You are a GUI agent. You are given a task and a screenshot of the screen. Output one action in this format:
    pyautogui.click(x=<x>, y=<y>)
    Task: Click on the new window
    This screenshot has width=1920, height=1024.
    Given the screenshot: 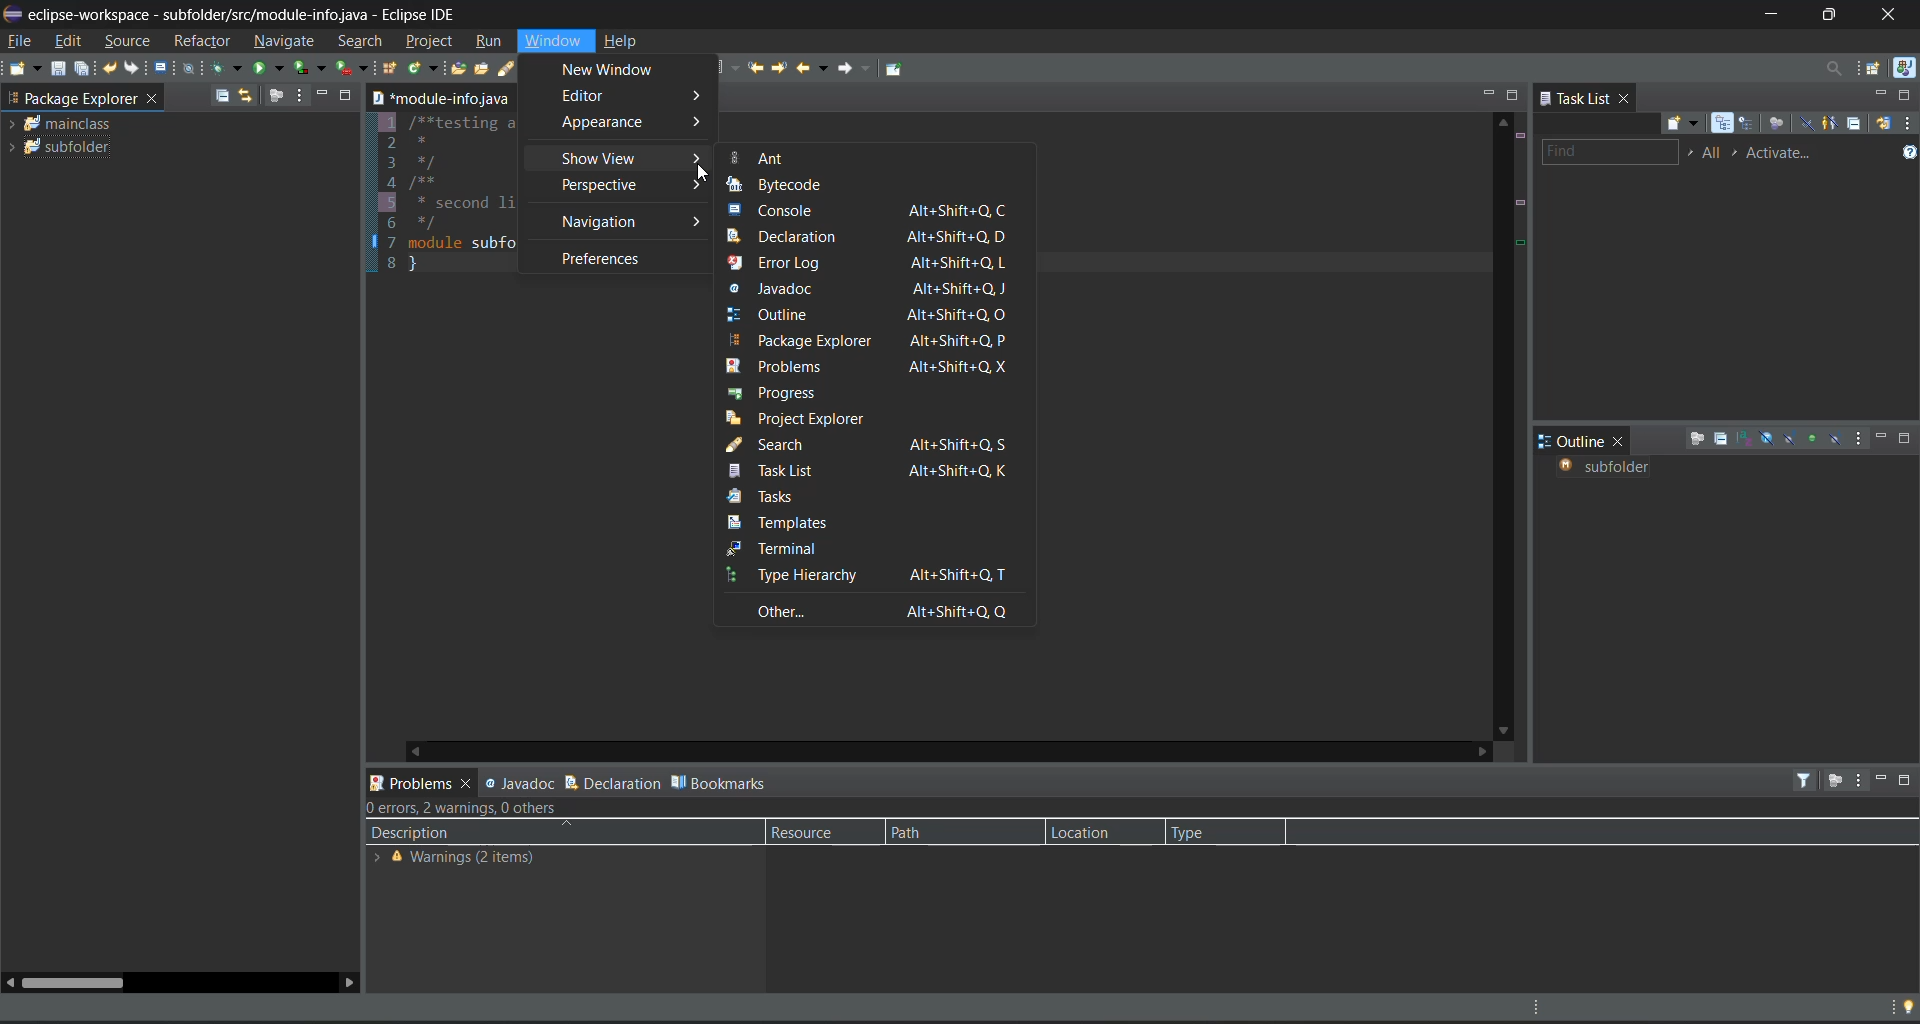 What is the action you would take?
    pyautogui.click(x=621, y=71)
    